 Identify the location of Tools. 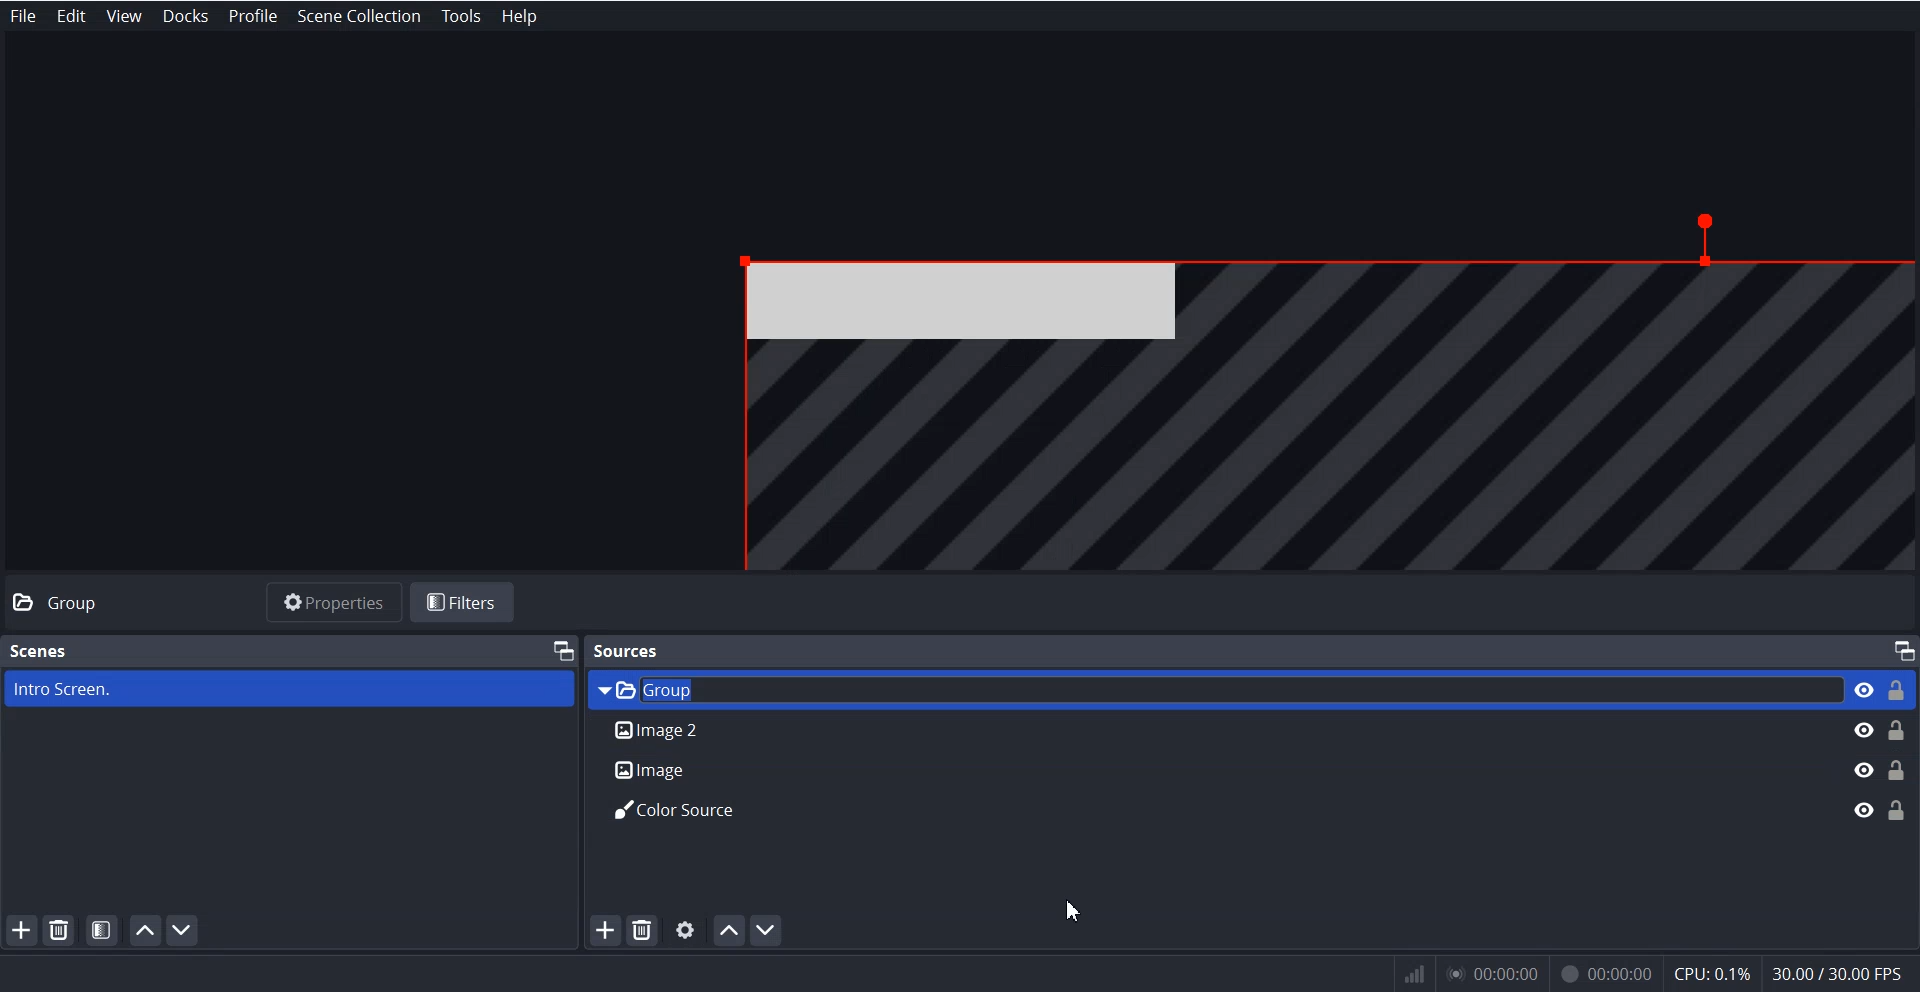
(462, 16).